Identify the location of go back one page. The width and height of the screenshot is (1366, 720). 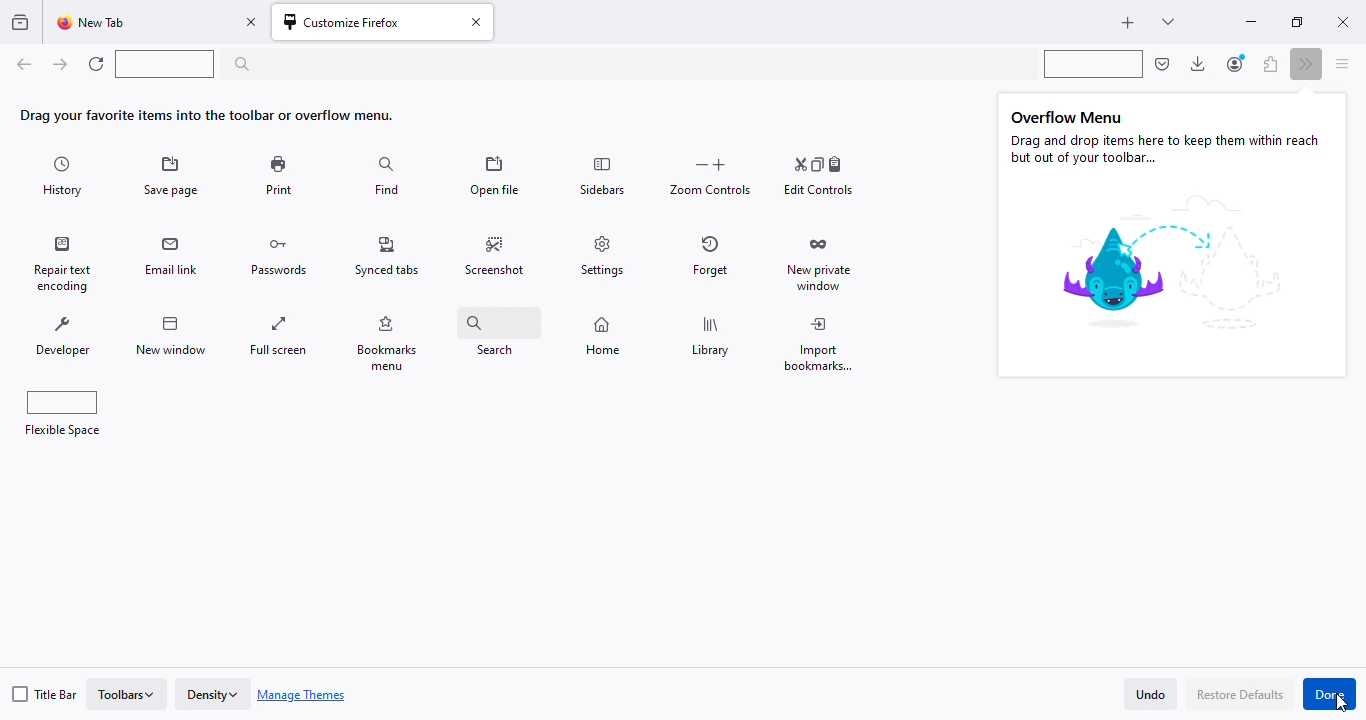
(25, 63).